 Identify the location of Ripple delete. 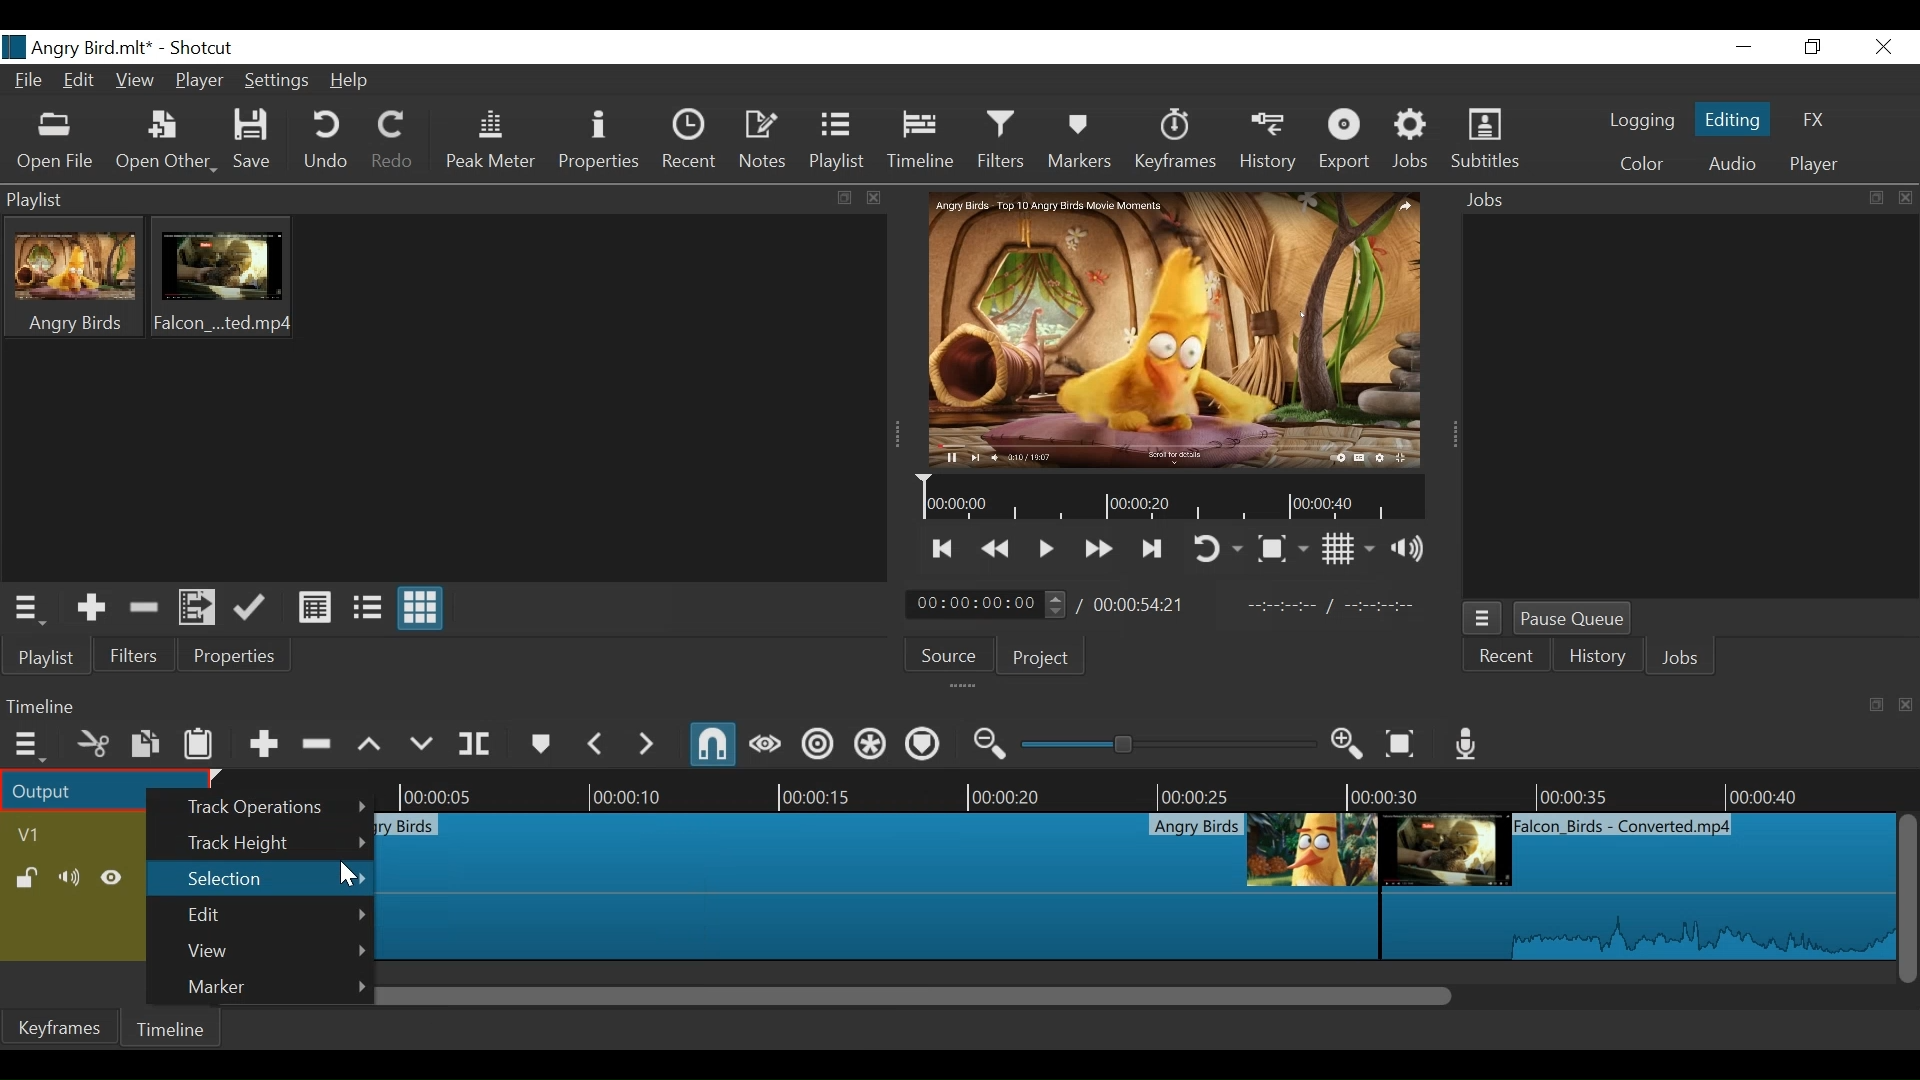
(316, 744).